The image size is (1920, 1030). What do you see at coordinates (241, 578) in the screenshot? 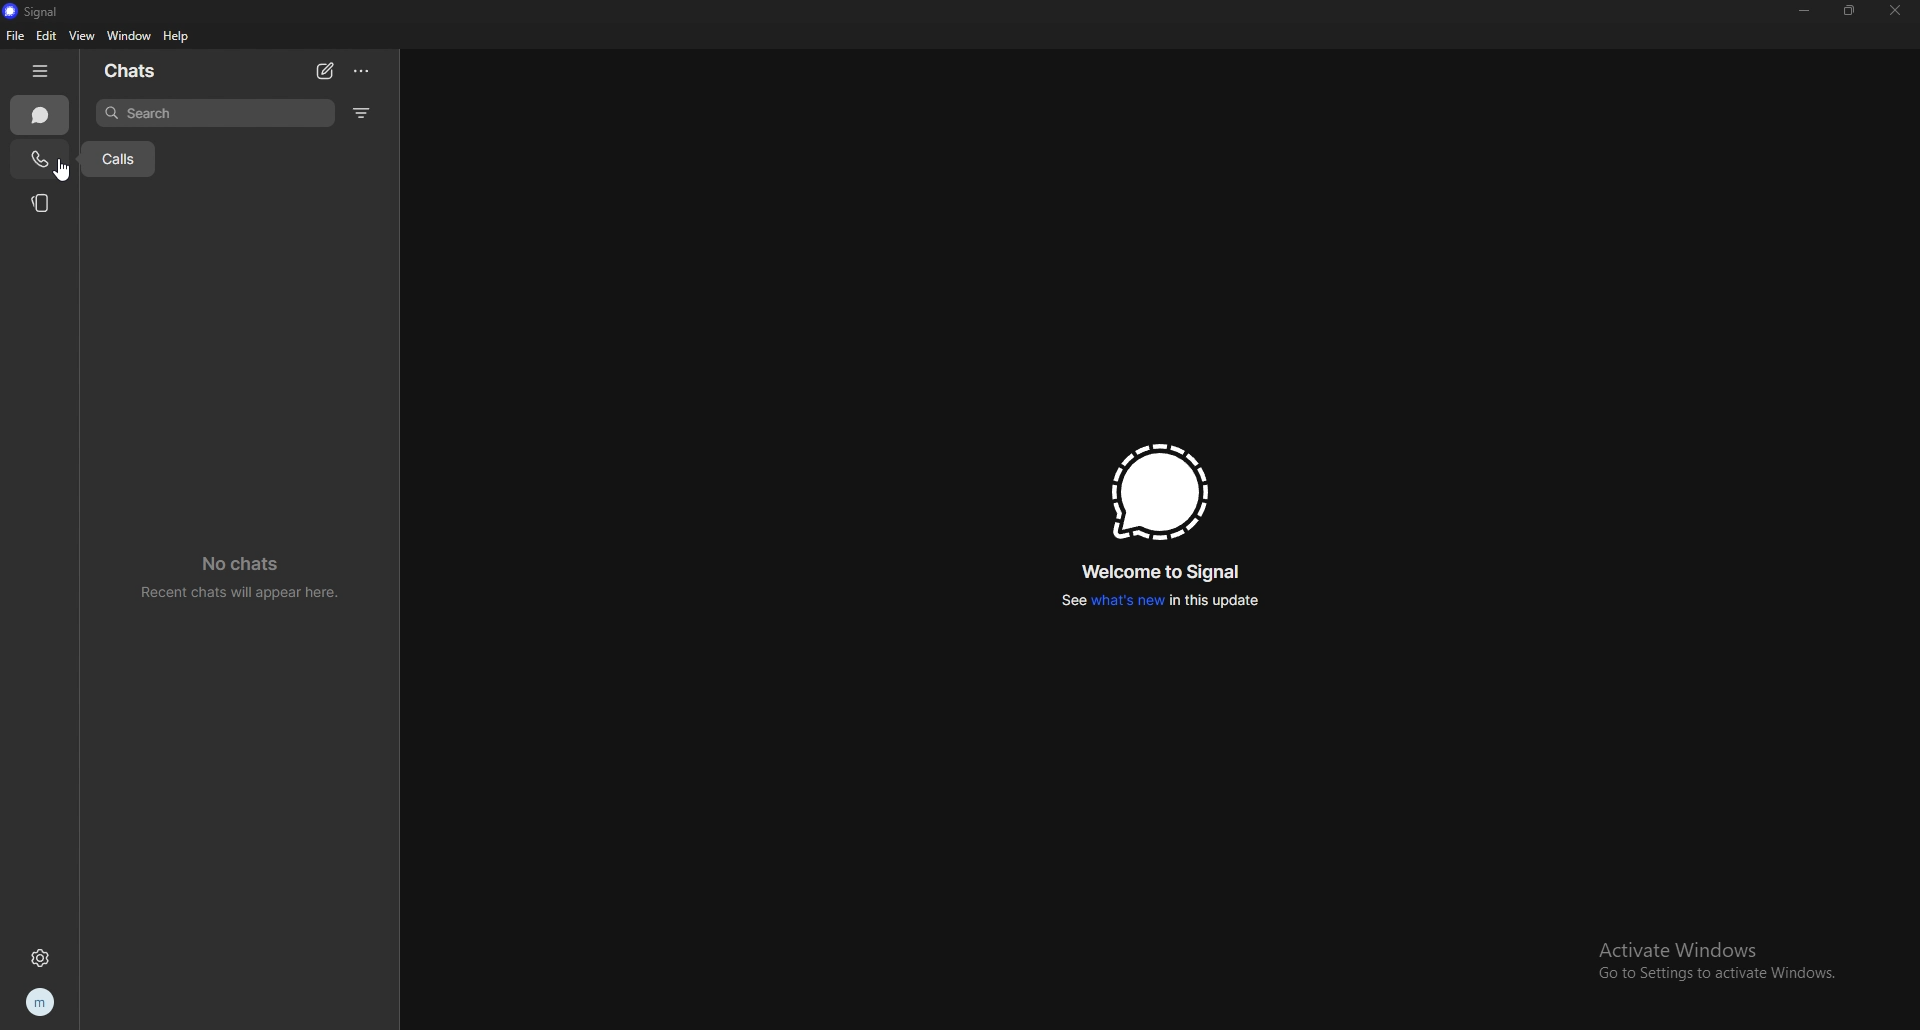
I see `no chats recent chats will appear here` at bounding box center [241, 578].